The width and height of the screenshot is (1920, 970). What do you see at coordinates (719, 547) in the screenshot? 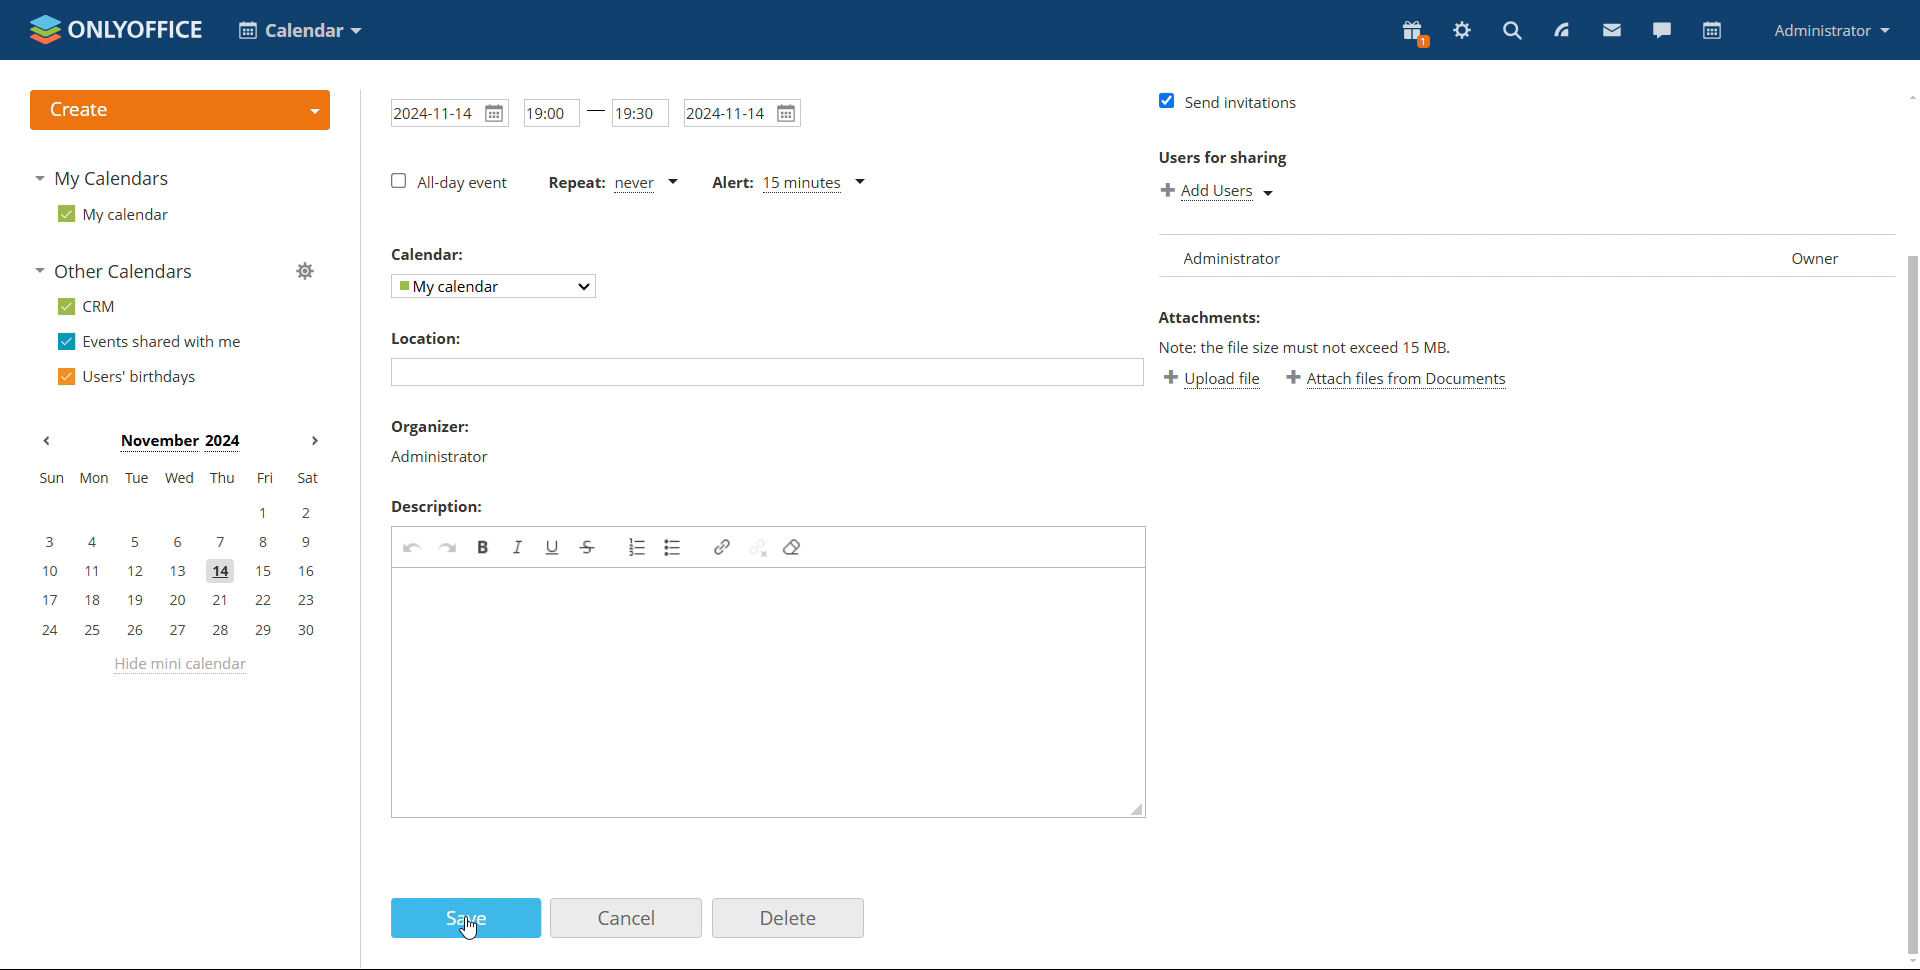
I see `link` at bounding box center [719, 547].